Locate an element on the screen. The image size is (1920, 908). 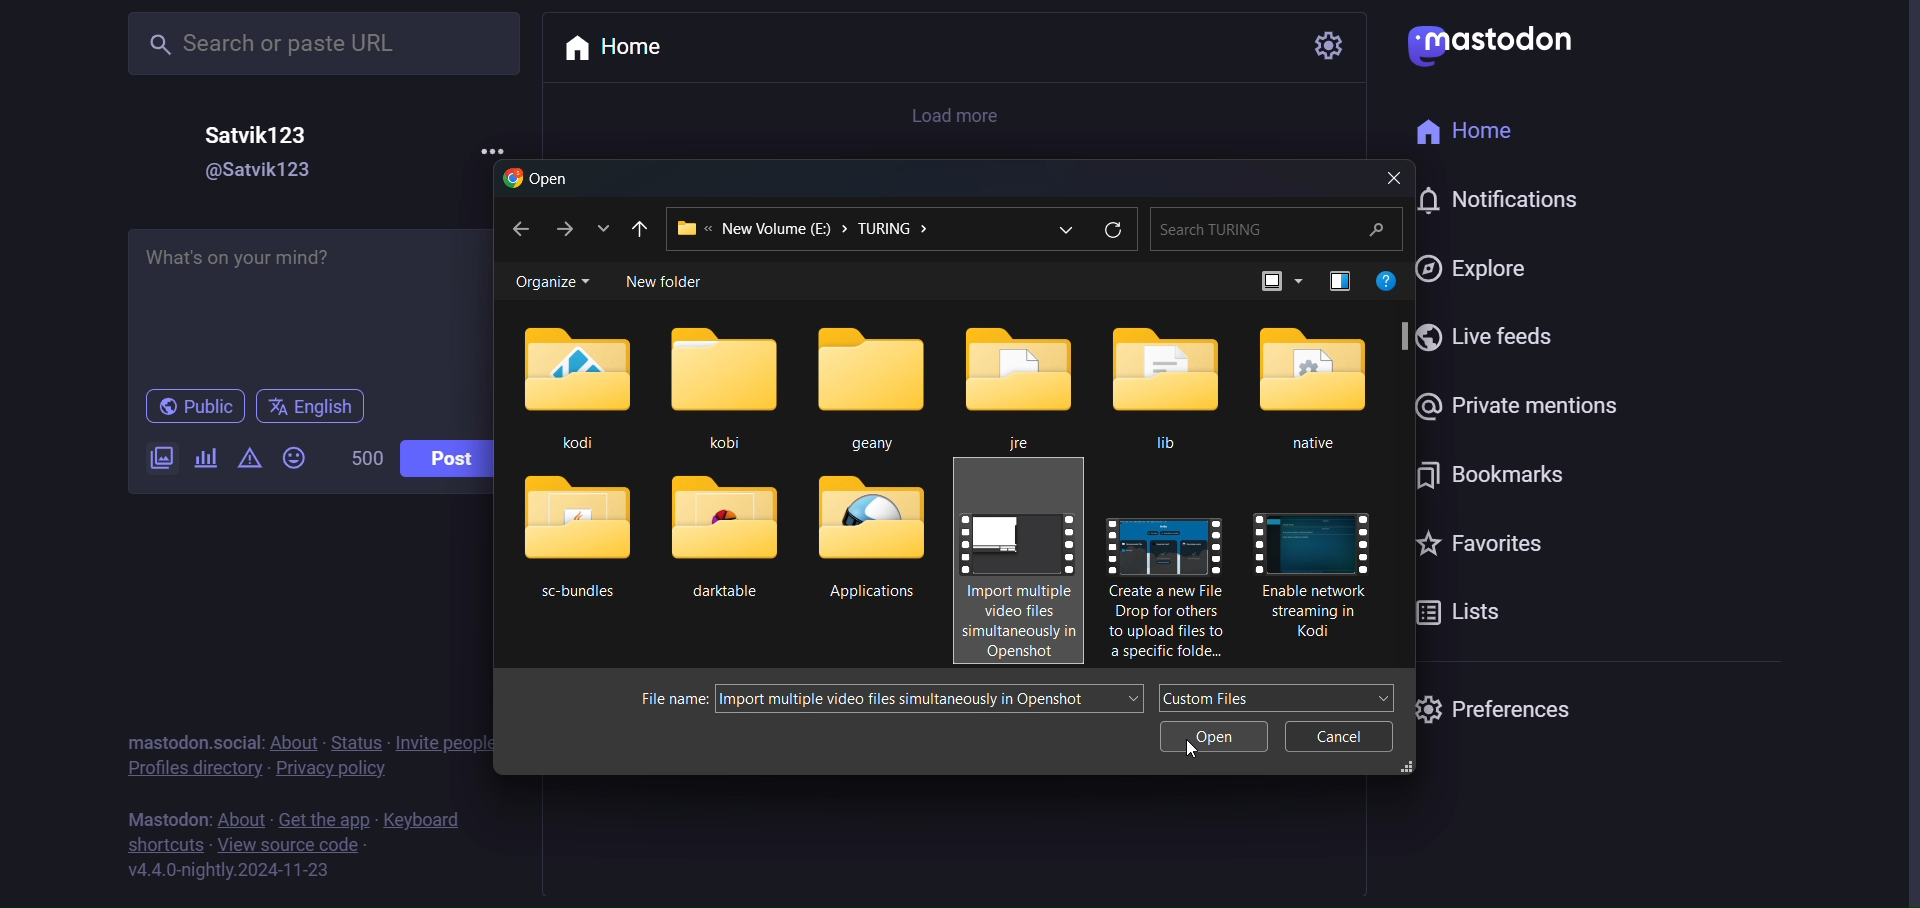
Create a new File
Drop for others
to upload files to
a specific folde... is located at coordinates (1163, 584).